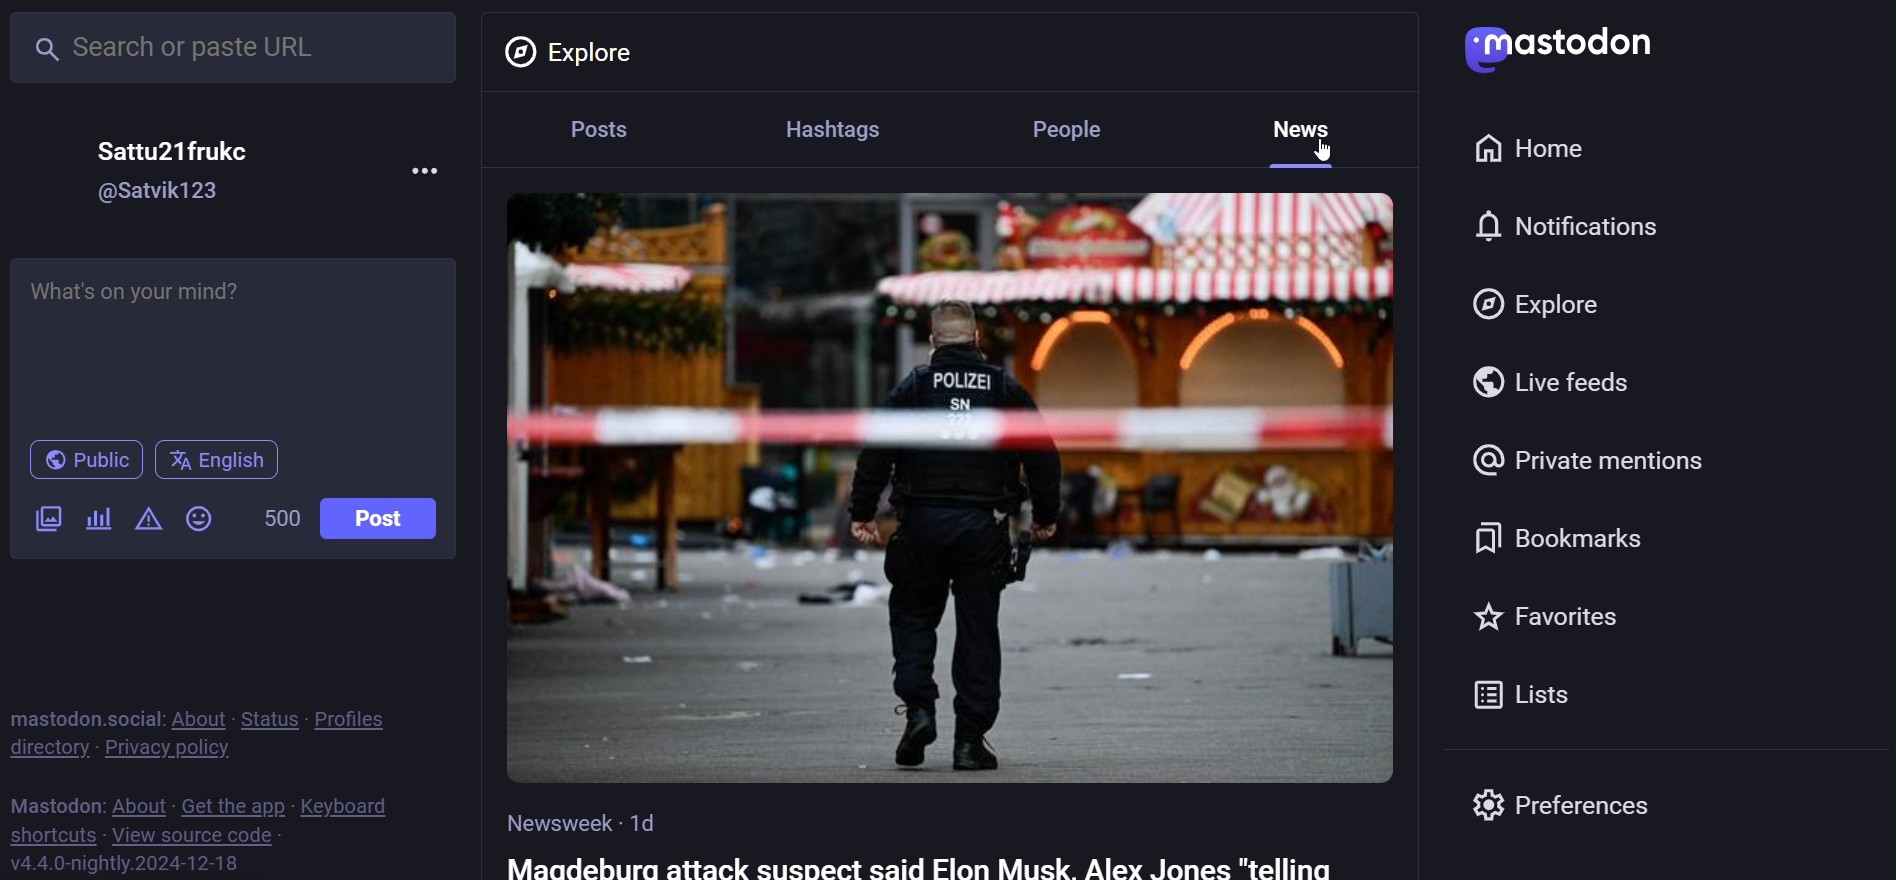 The height and width of the screenshot is (880, 1896). Describe the element at coordinates (232, 805) in the screenshot. I see `get the app` at that location.